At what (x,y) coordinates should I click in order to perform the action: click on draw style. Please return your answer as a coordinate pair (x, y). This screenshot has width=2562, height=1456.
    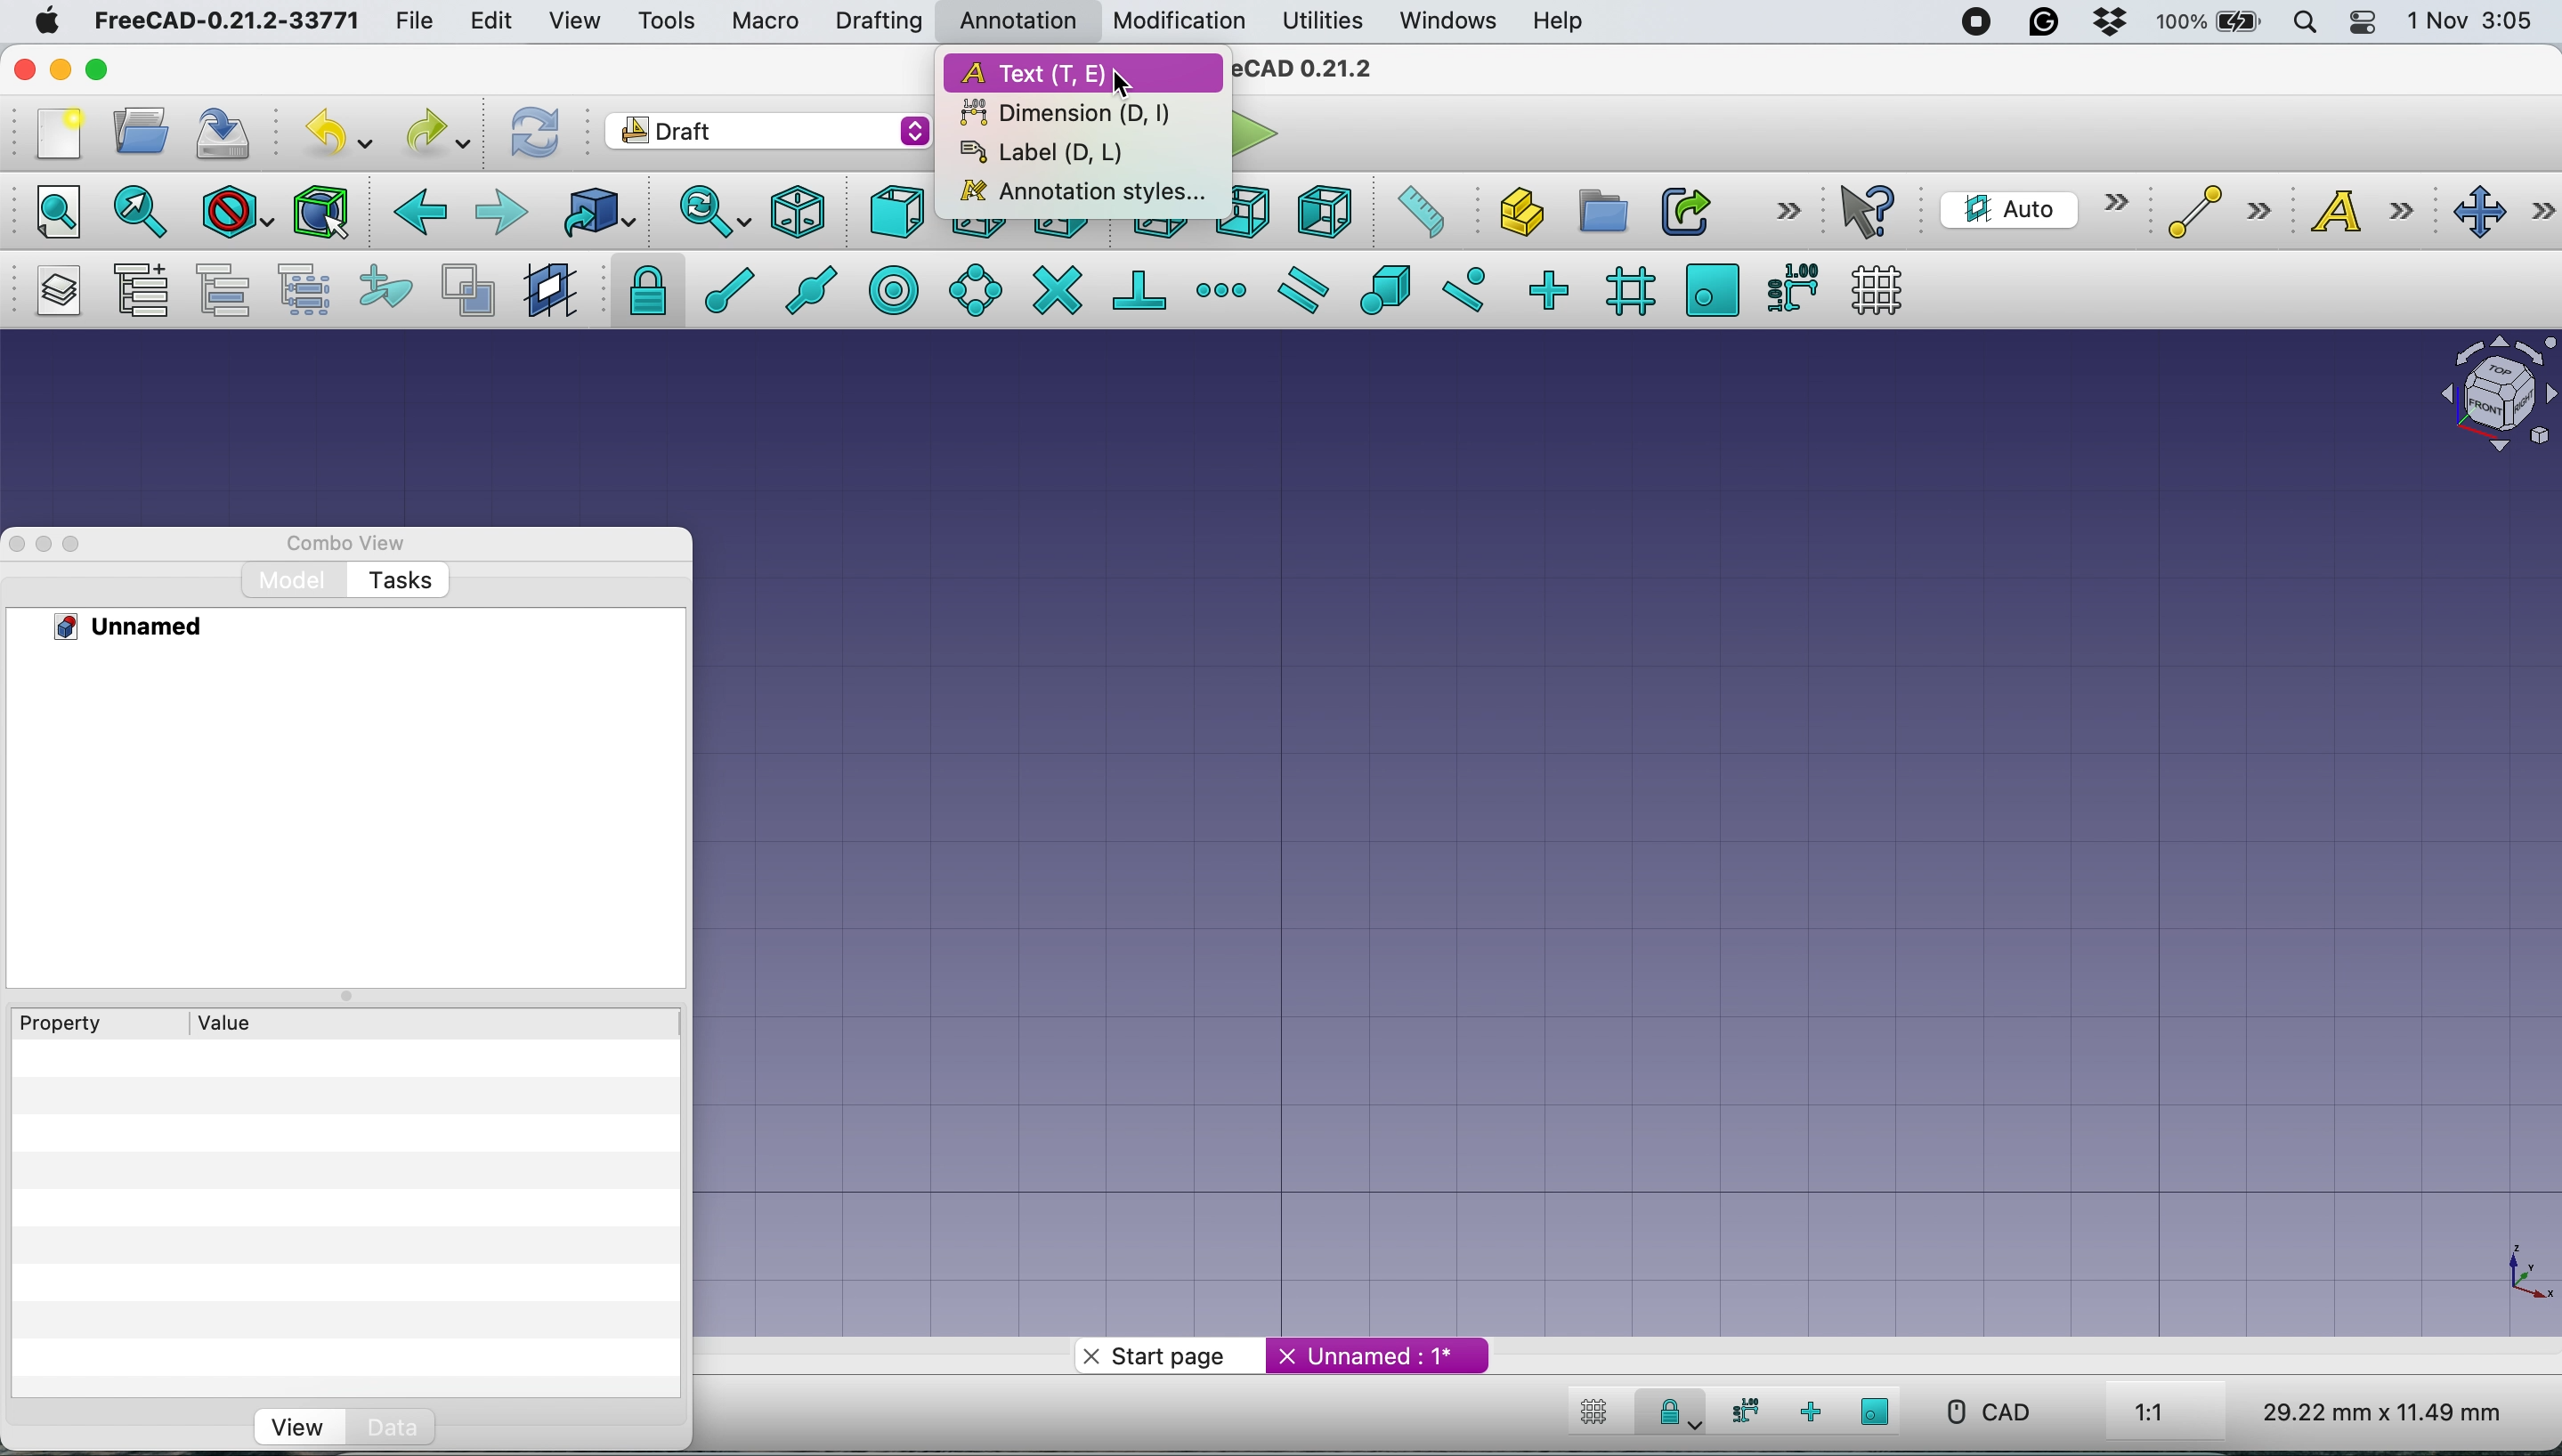
    Looking at the image, I should click on (236, 214).